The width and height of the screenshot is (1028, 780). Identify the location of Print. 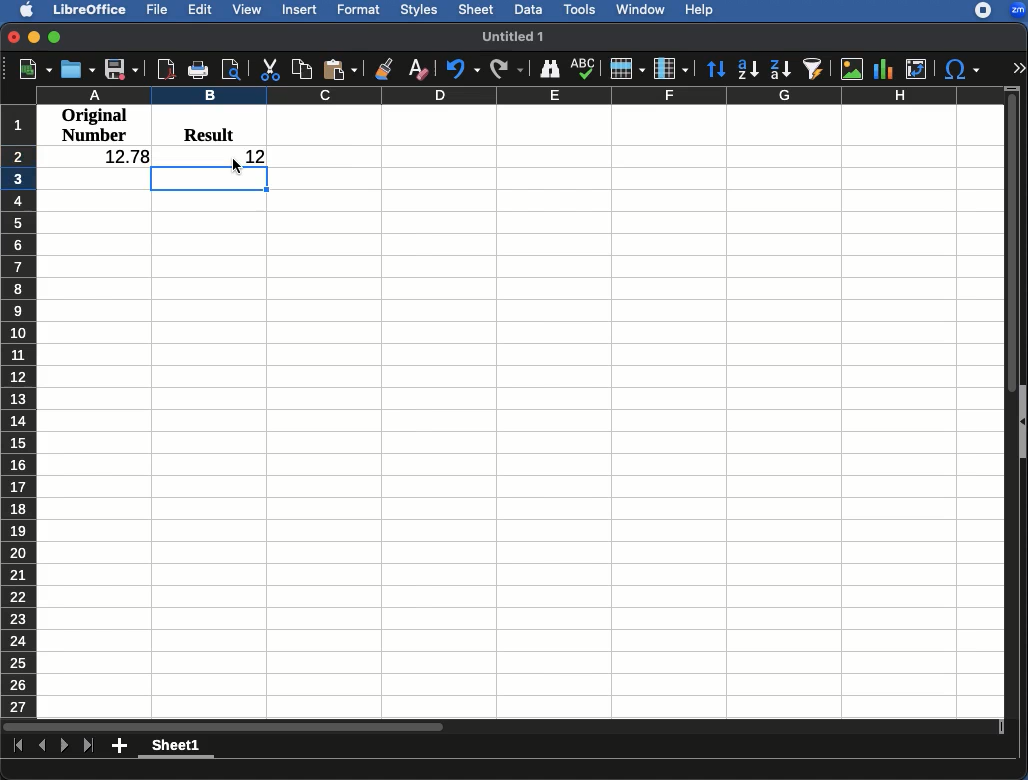
(197, 71).